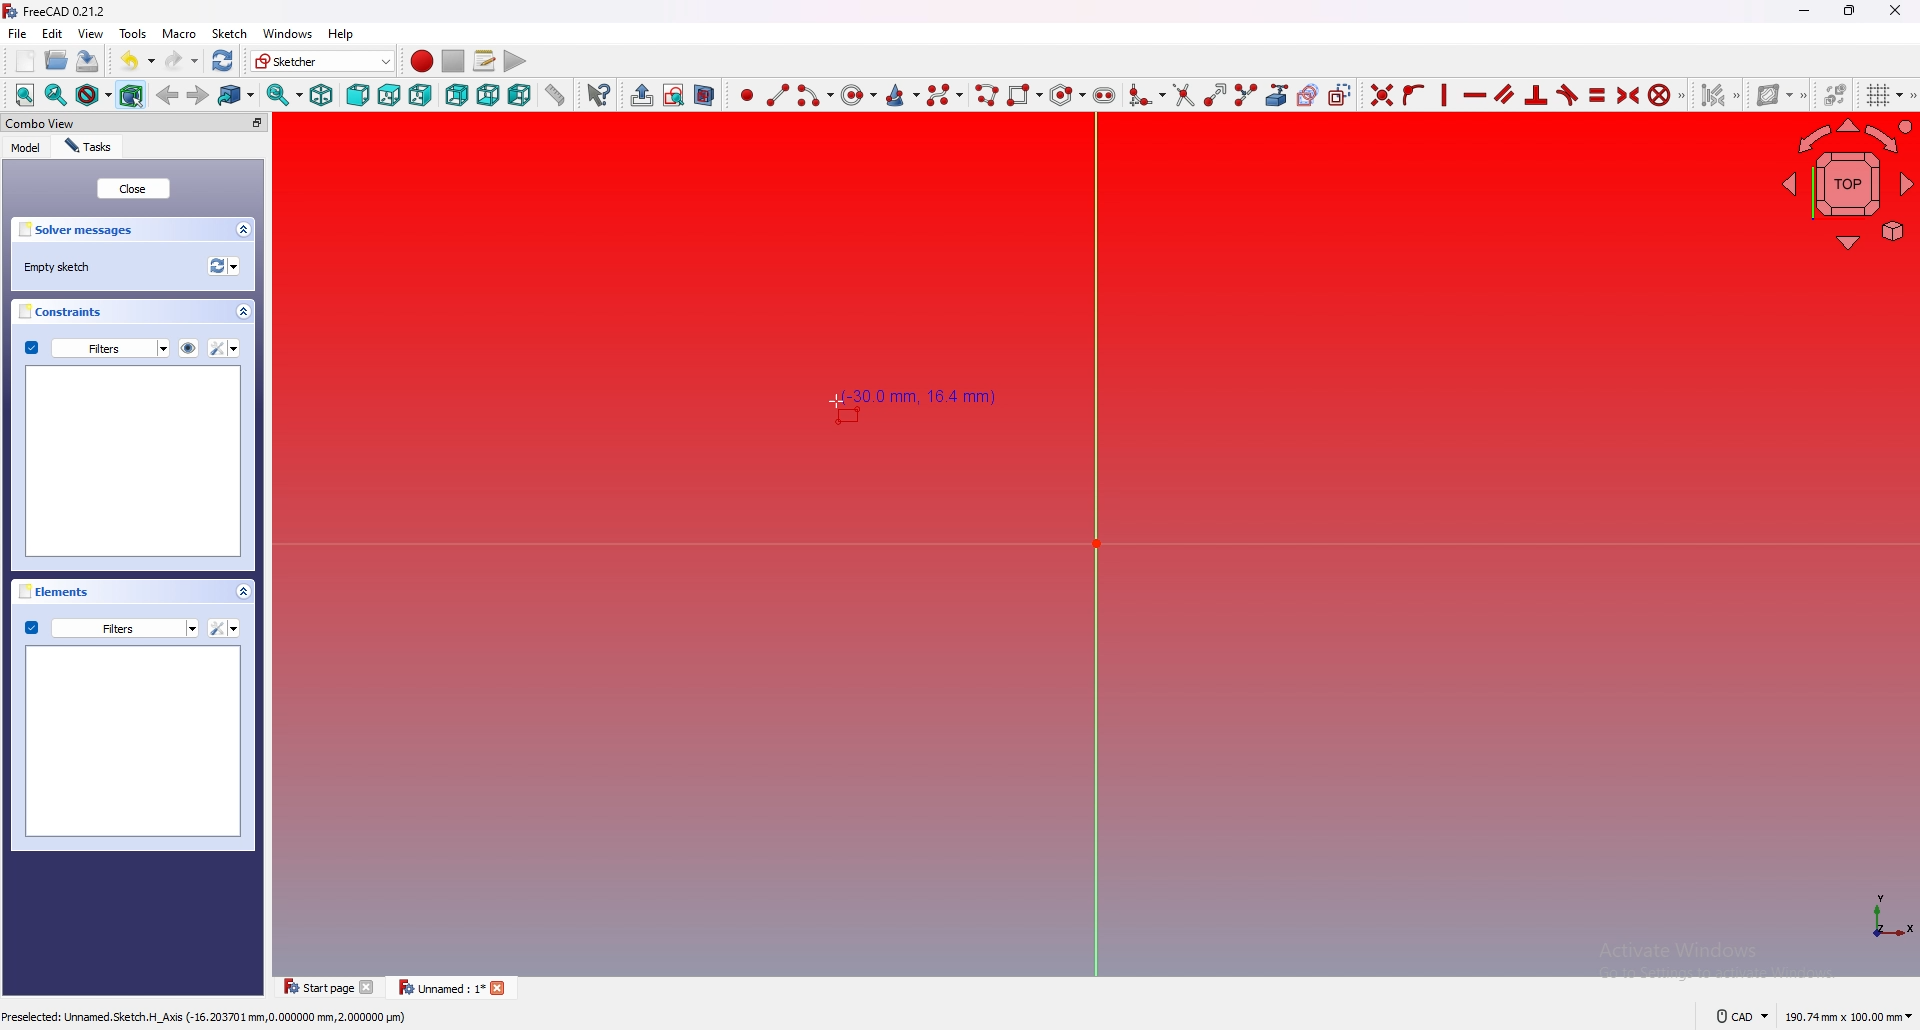 This screenshot has width=1920, height=1030. What do you see at coordinates (675, 95) in the screenshot?
I see `view sketch` at bounding box center [675, 95].